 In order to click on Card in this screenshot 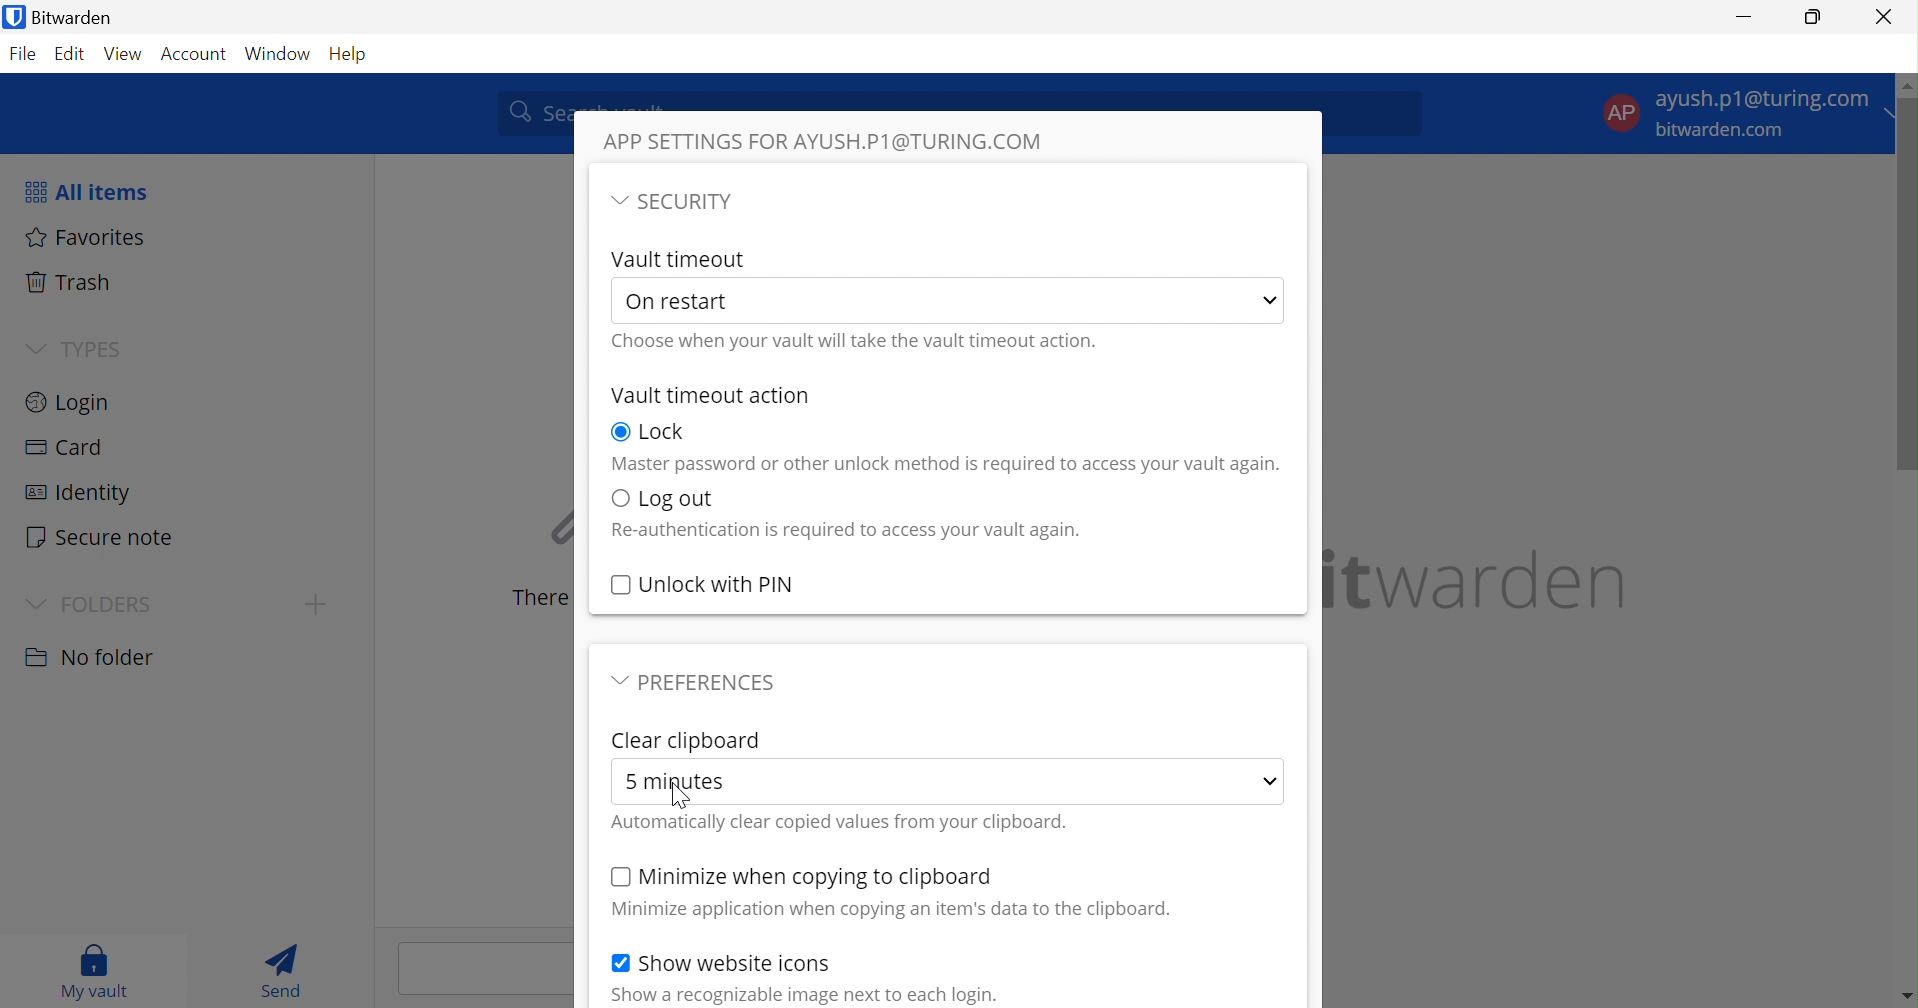, I will do `click(67, 449)`.